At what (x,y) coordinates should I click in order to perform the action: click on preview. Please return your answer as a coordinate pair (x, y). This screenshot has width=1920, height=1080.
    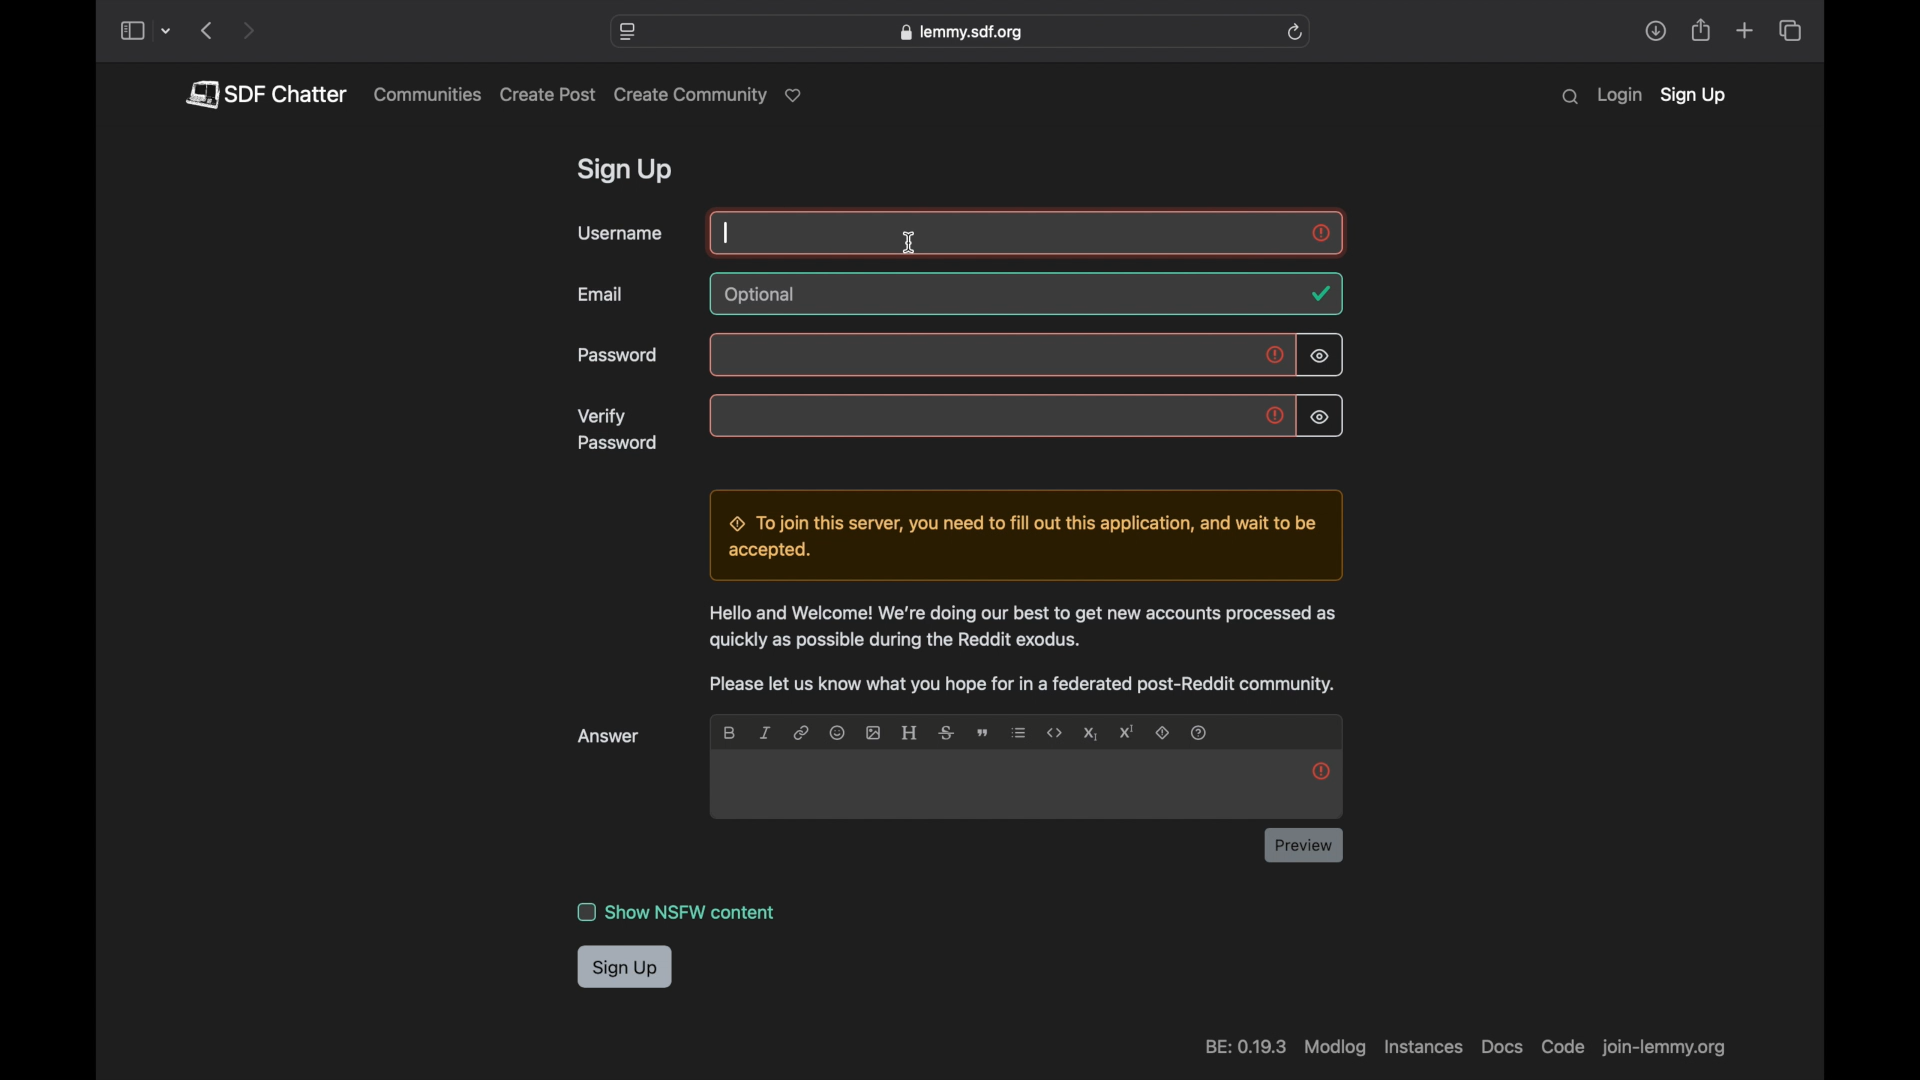
    Looking at the image, I should click on (1304, 845).